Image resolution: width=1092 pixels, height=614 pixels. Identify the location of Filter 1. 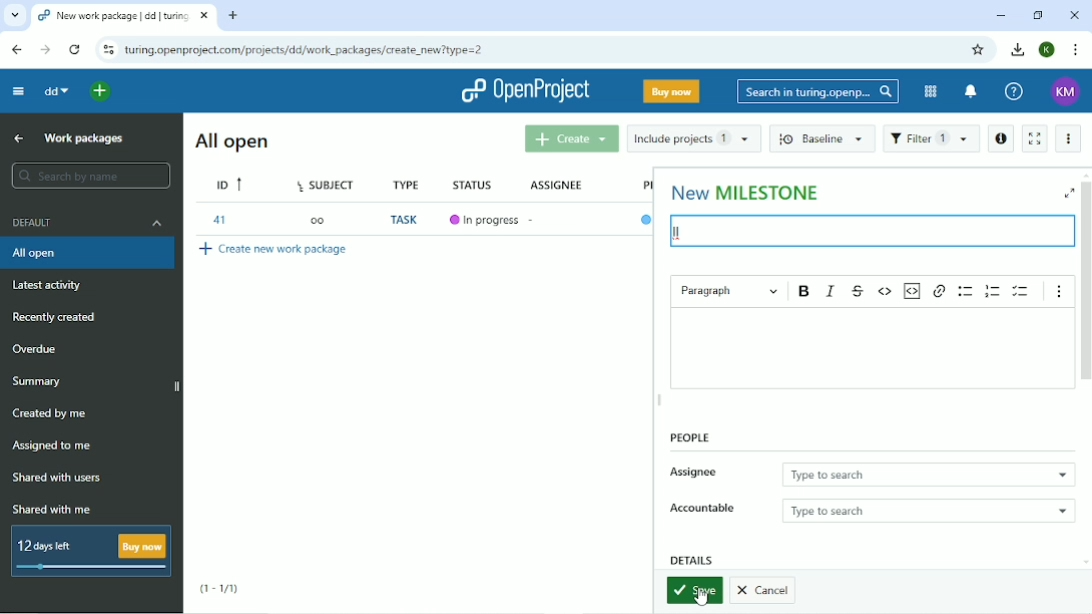
(931, 139).